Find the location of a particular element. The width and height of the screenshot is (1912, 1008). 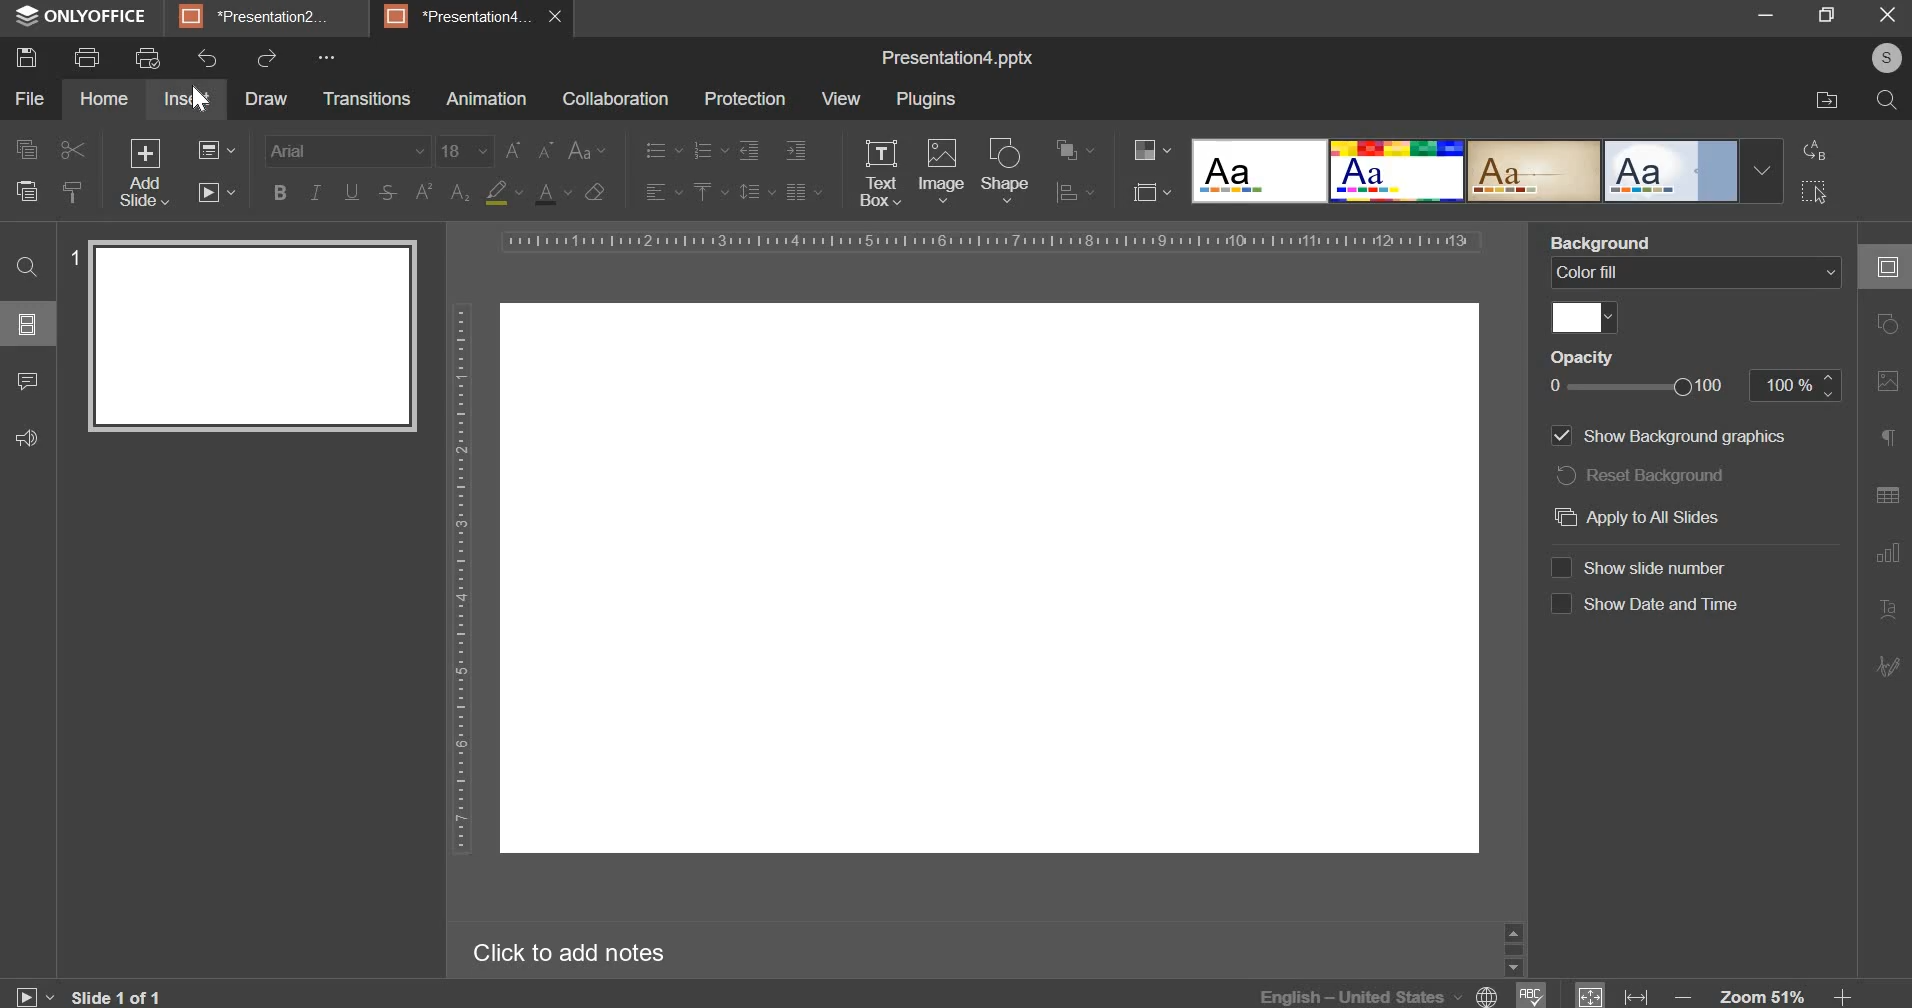

scroll bar is located at coordinates (1515, 947).